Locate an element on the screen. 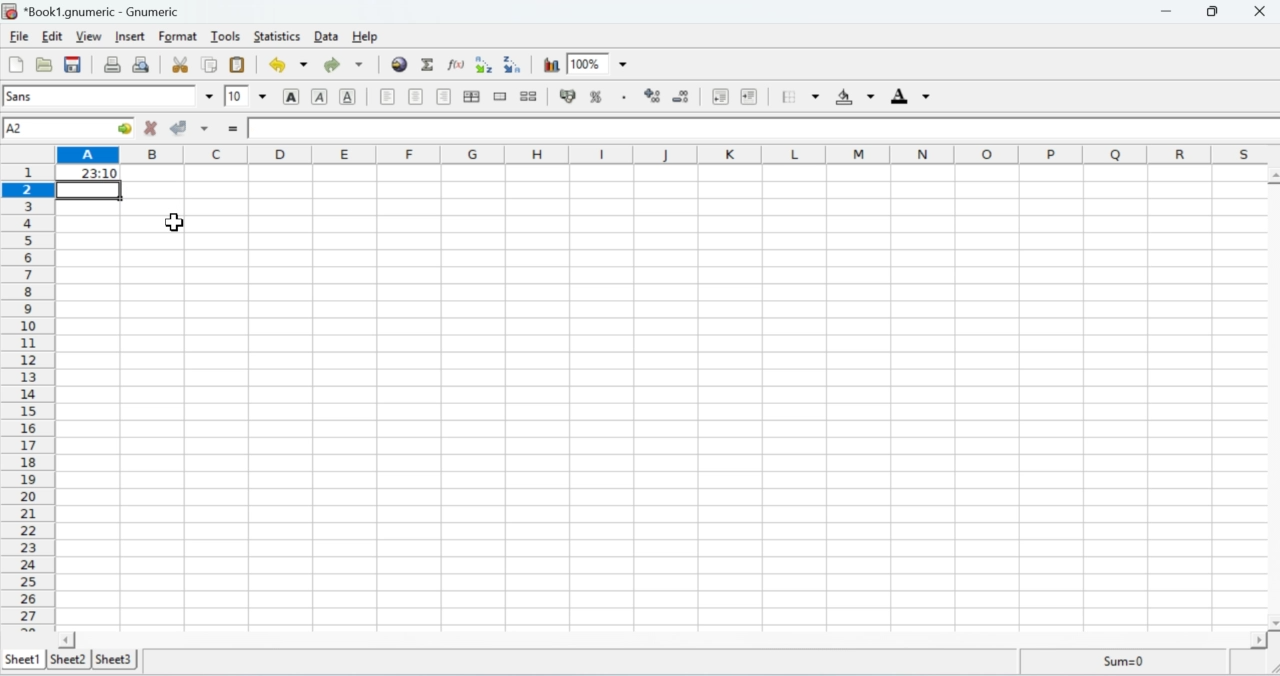 This screenshot has height=676, width=1280. Background is located at coordinates (855, 99).